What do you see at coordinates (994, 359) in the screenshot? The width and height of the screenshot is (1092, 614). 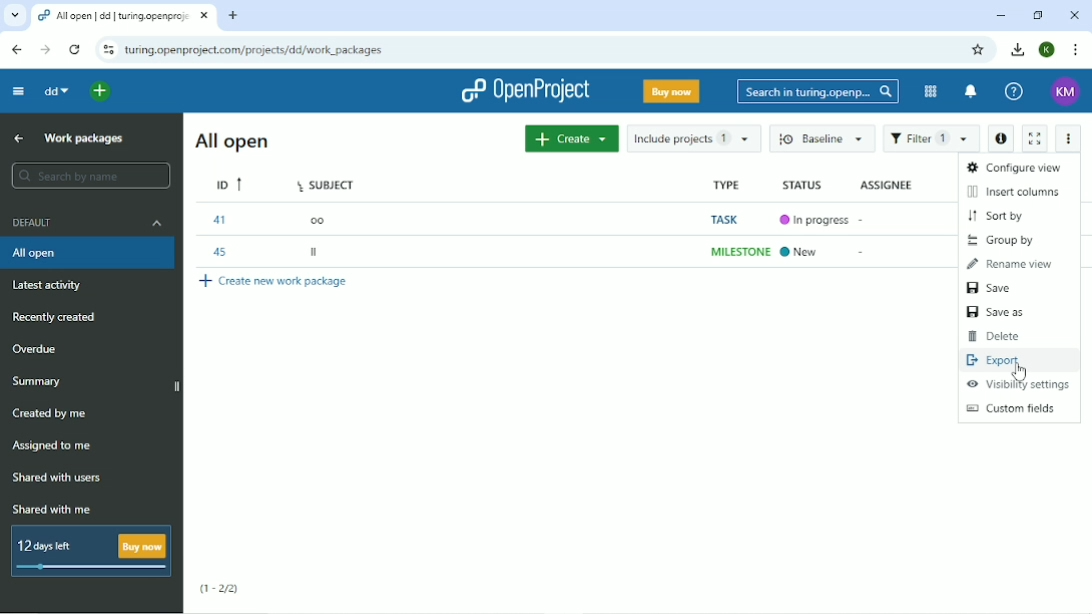 I see `Export` at bounding box center [994, 359].